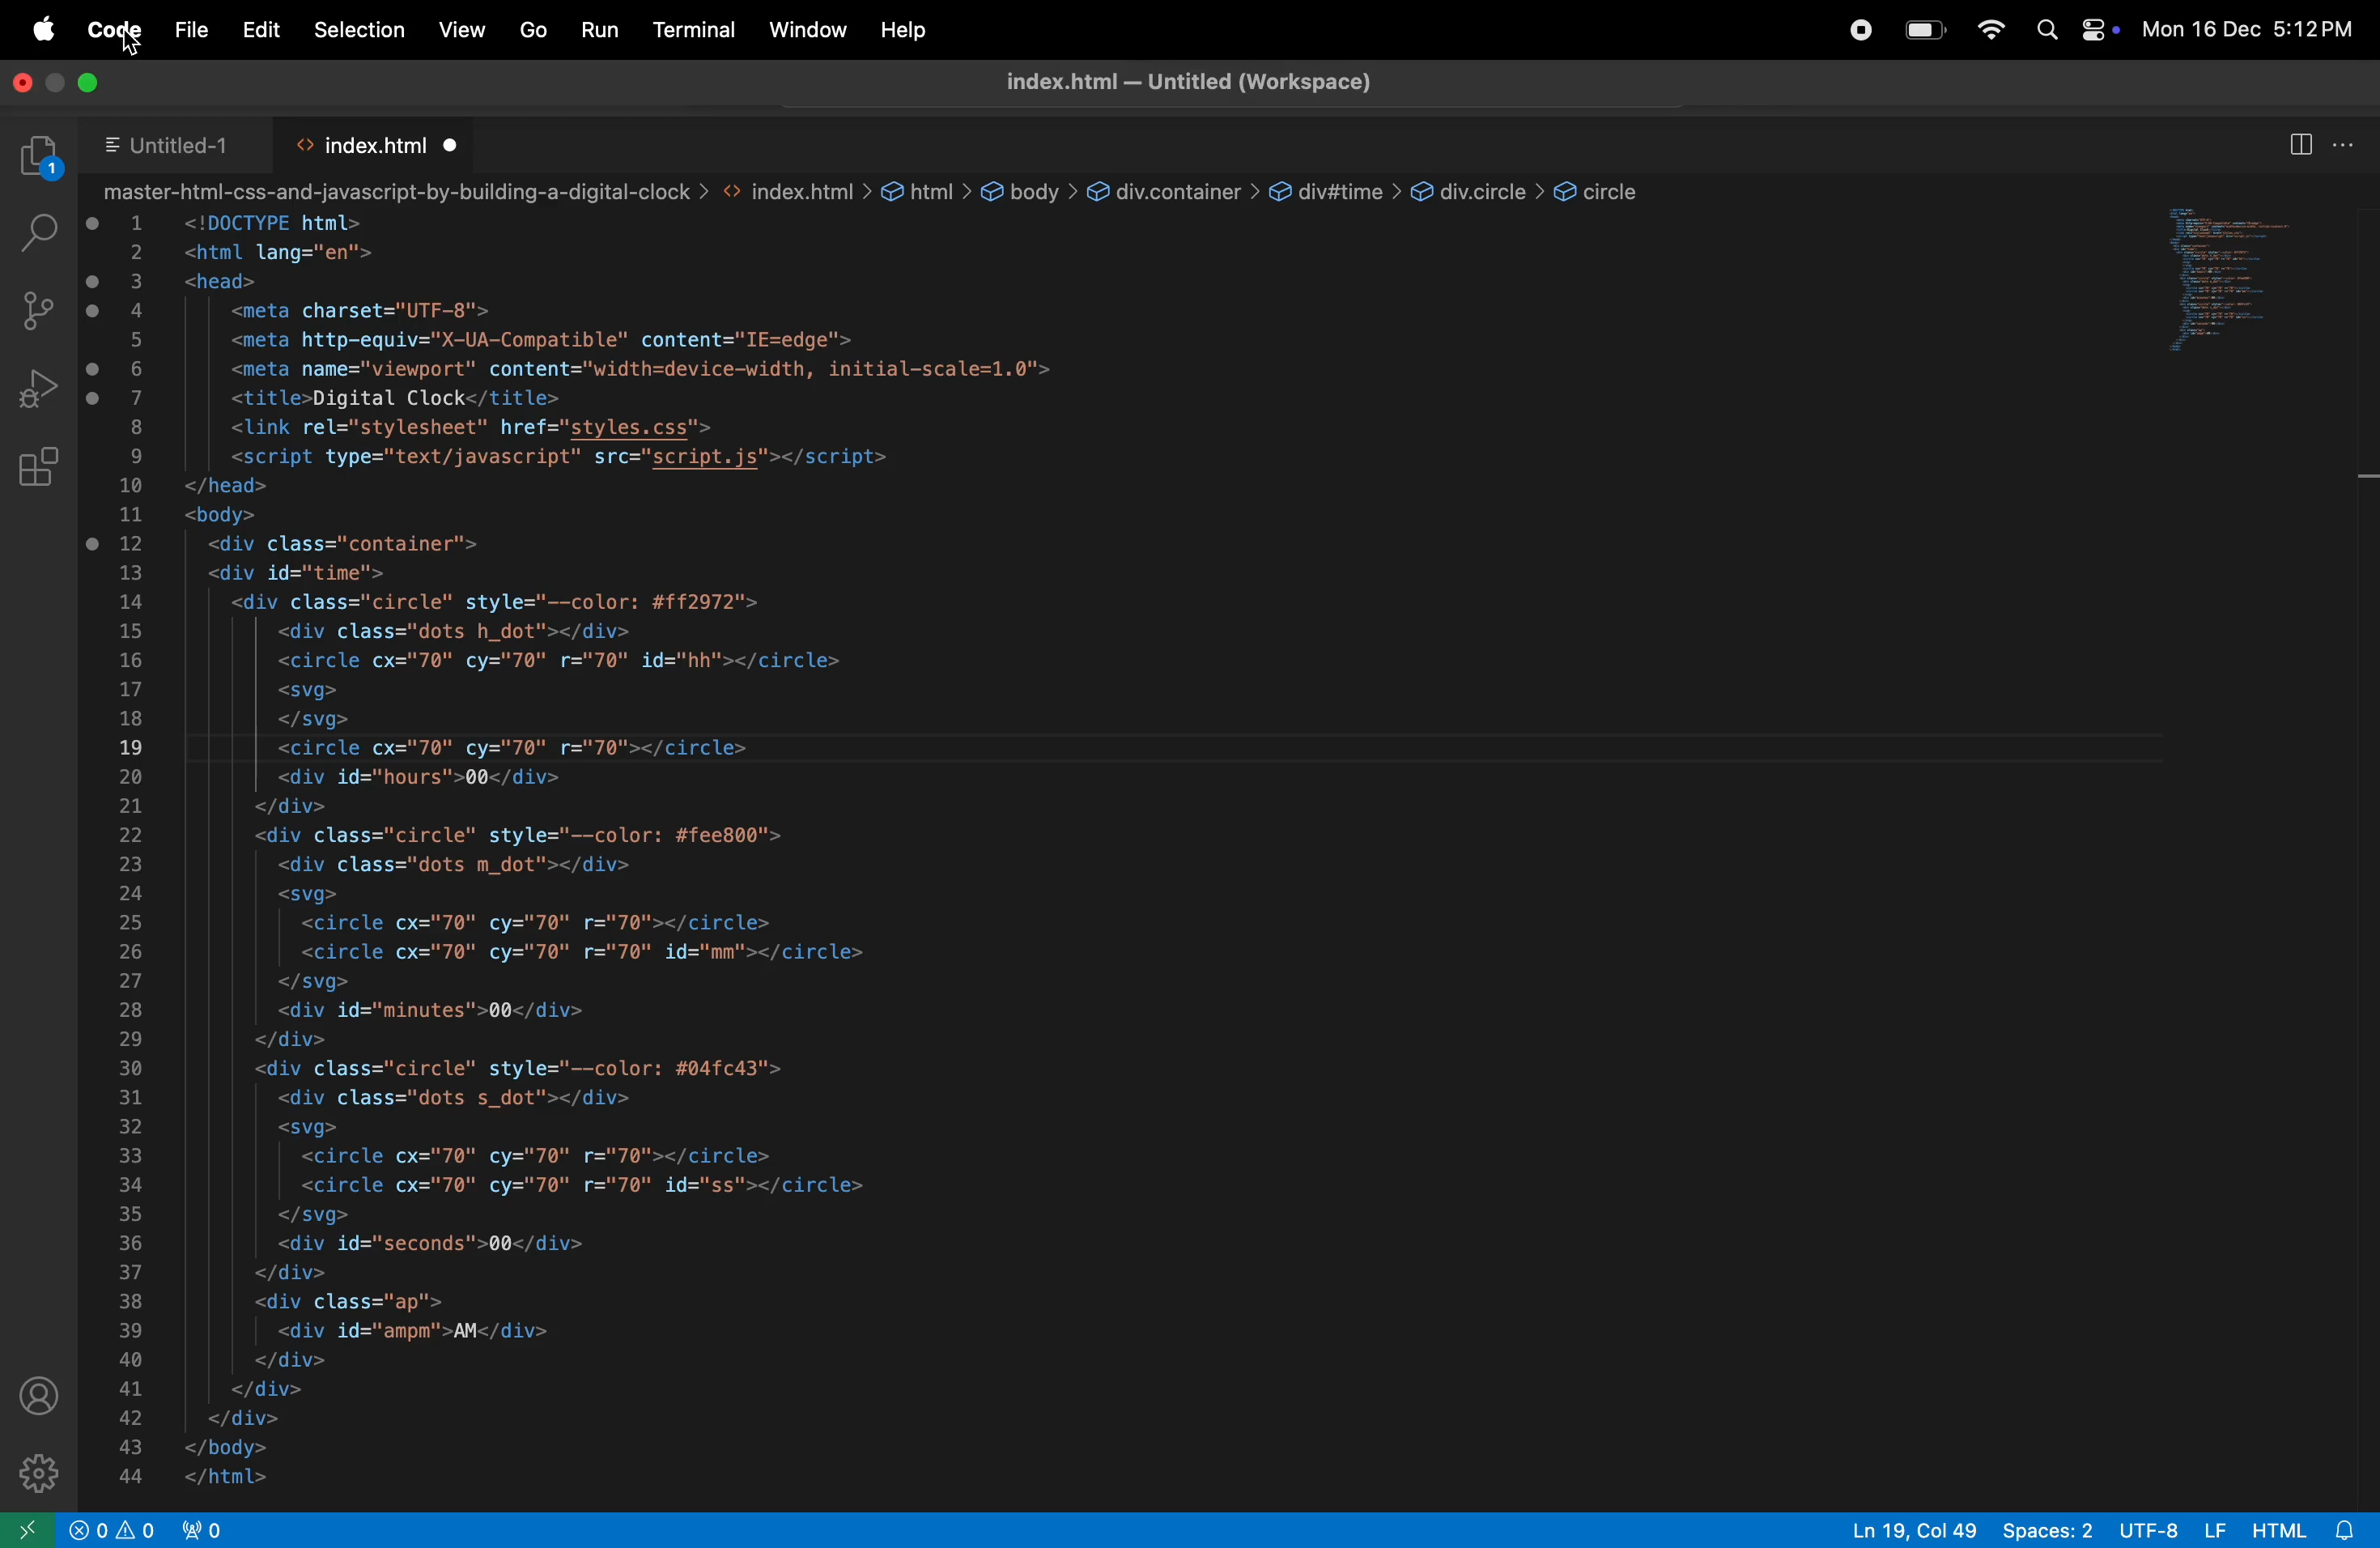 The height and width of the screenshot is (1548, 2380). Describe the element at coordinates (1863, 25) in the screenshot. I see `record` at that location.